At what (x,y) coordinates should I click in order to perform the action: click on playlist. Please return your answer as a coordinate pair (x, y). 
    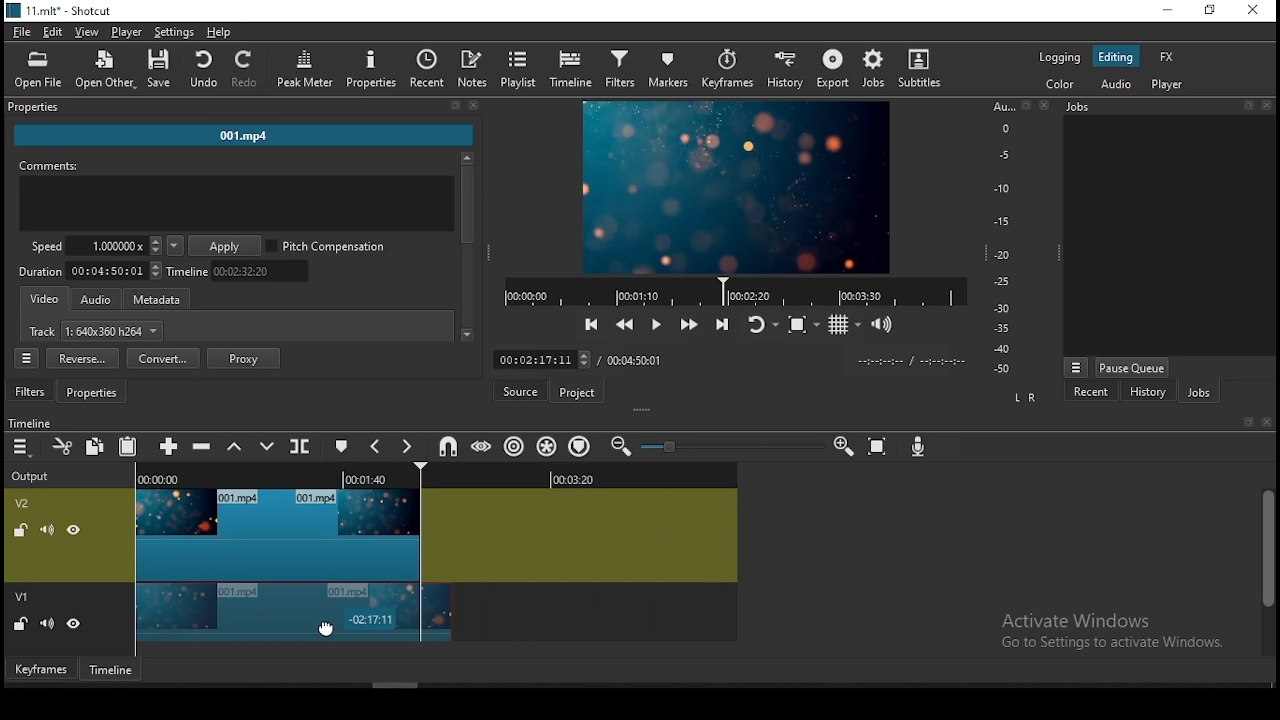
    Looking at the image, I should click on (519, 69).